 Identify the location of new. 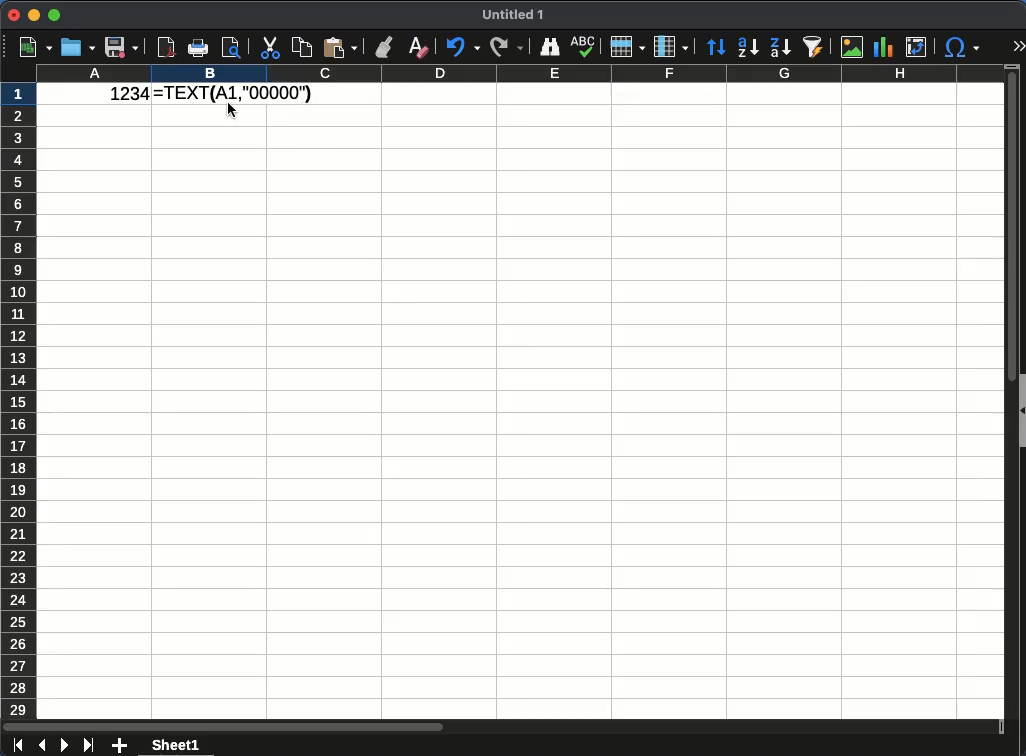
(34, 48).